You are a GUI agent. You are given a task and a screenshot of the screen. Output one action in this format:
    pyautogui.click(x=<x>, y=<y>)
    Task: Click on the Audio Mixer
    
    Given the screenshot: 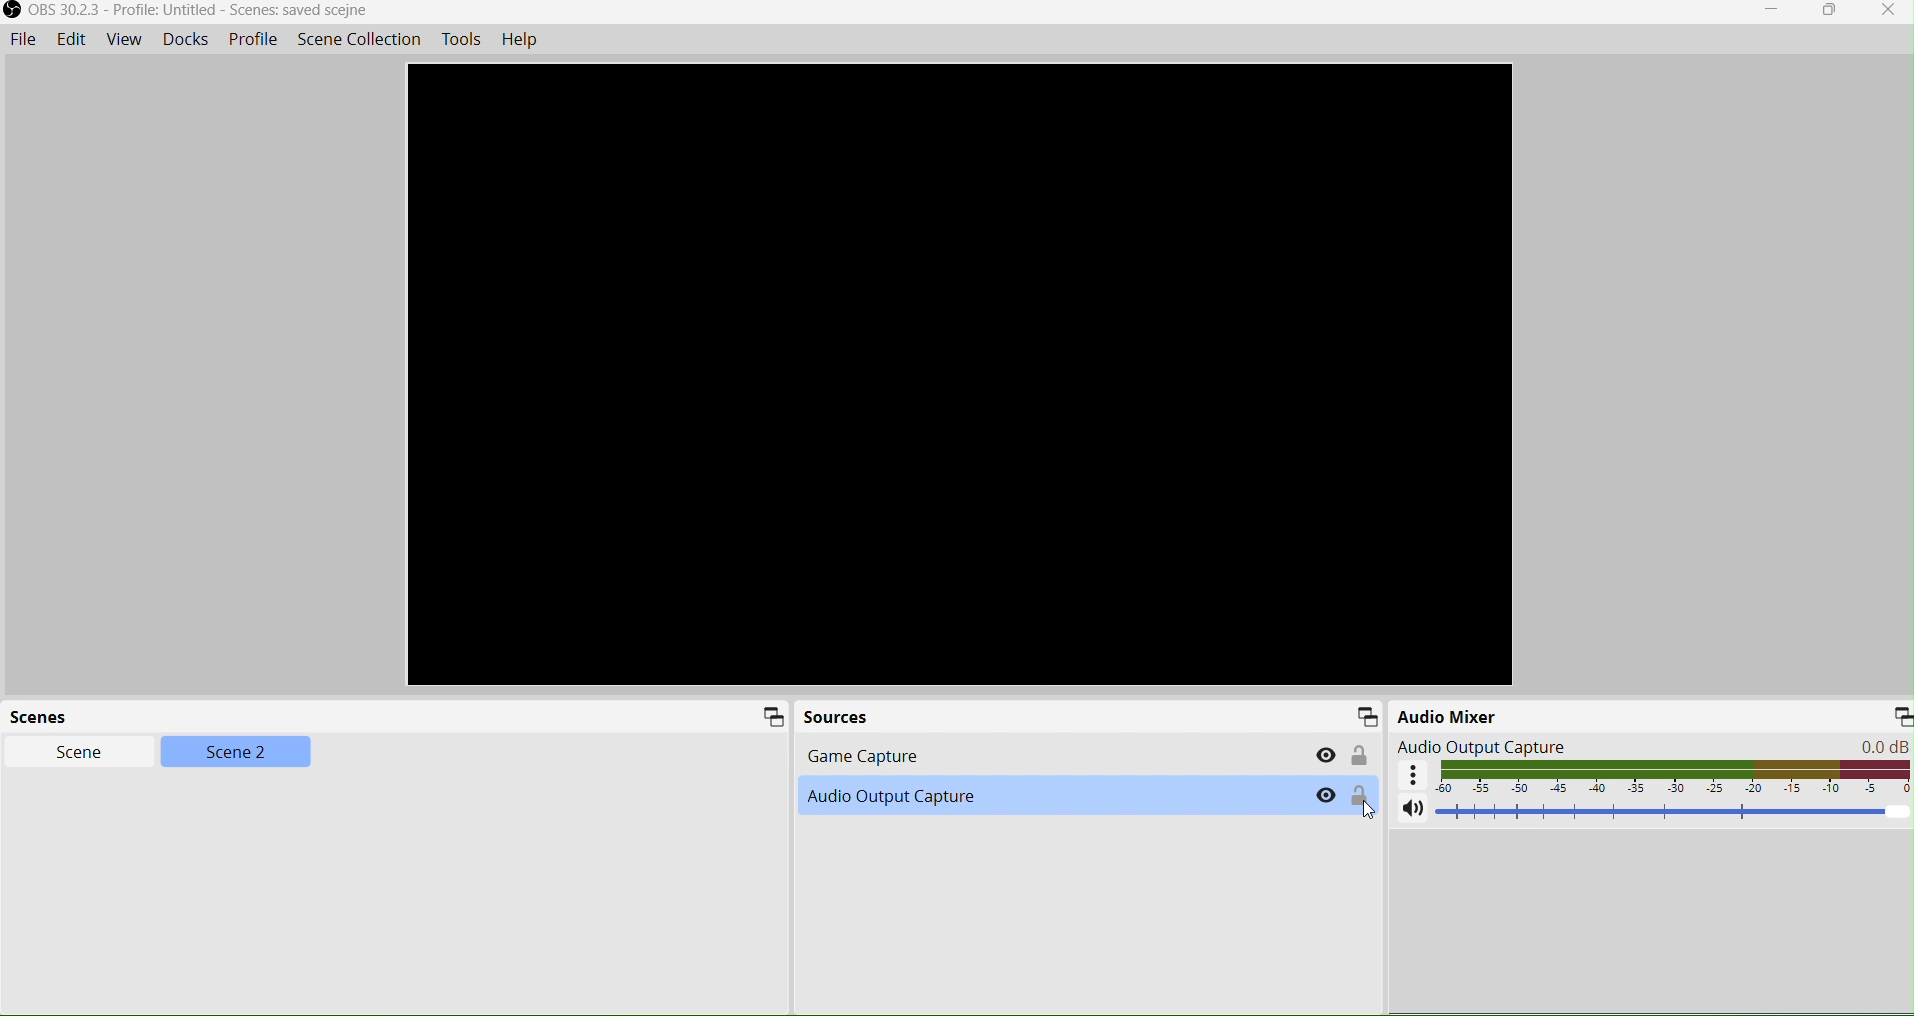 What is the action you would take?
    pyautogui.click(x=1633, y=713)
    